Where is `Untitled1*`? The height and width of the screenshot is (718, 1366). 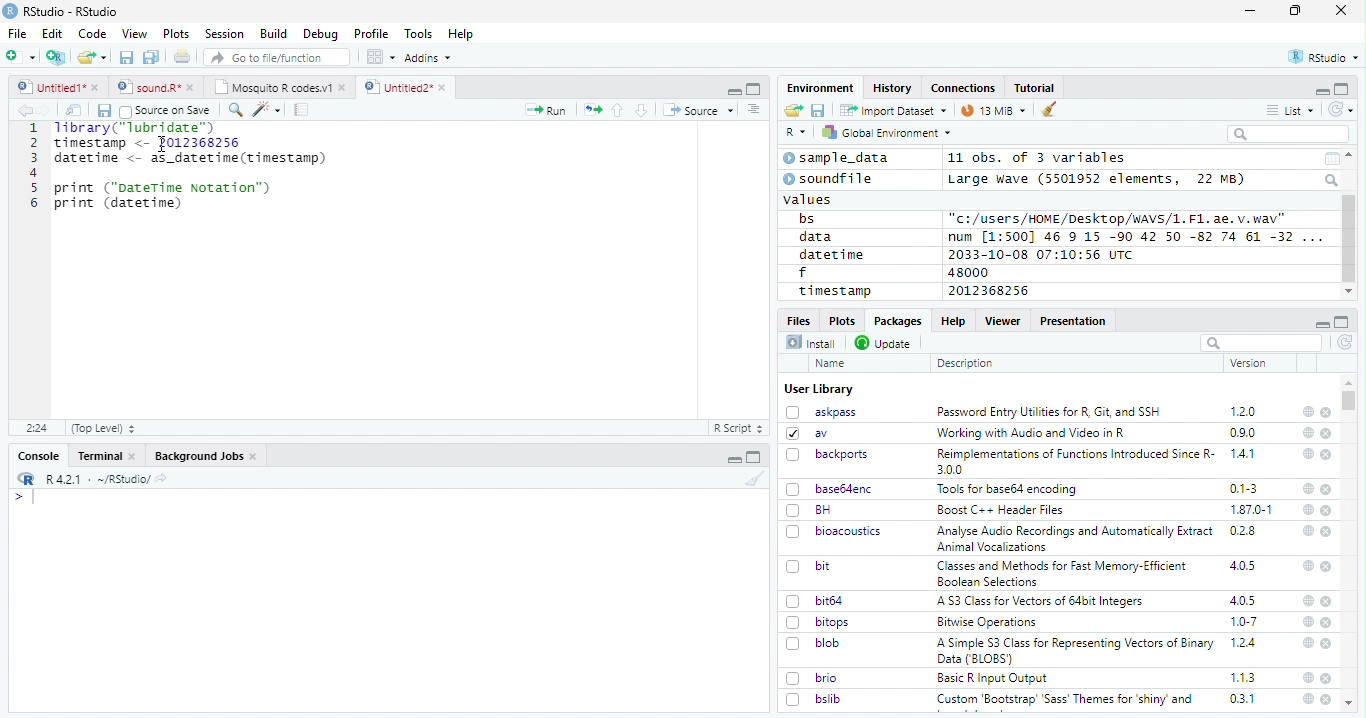 Untitled1* is located at coordinates (57, 88).